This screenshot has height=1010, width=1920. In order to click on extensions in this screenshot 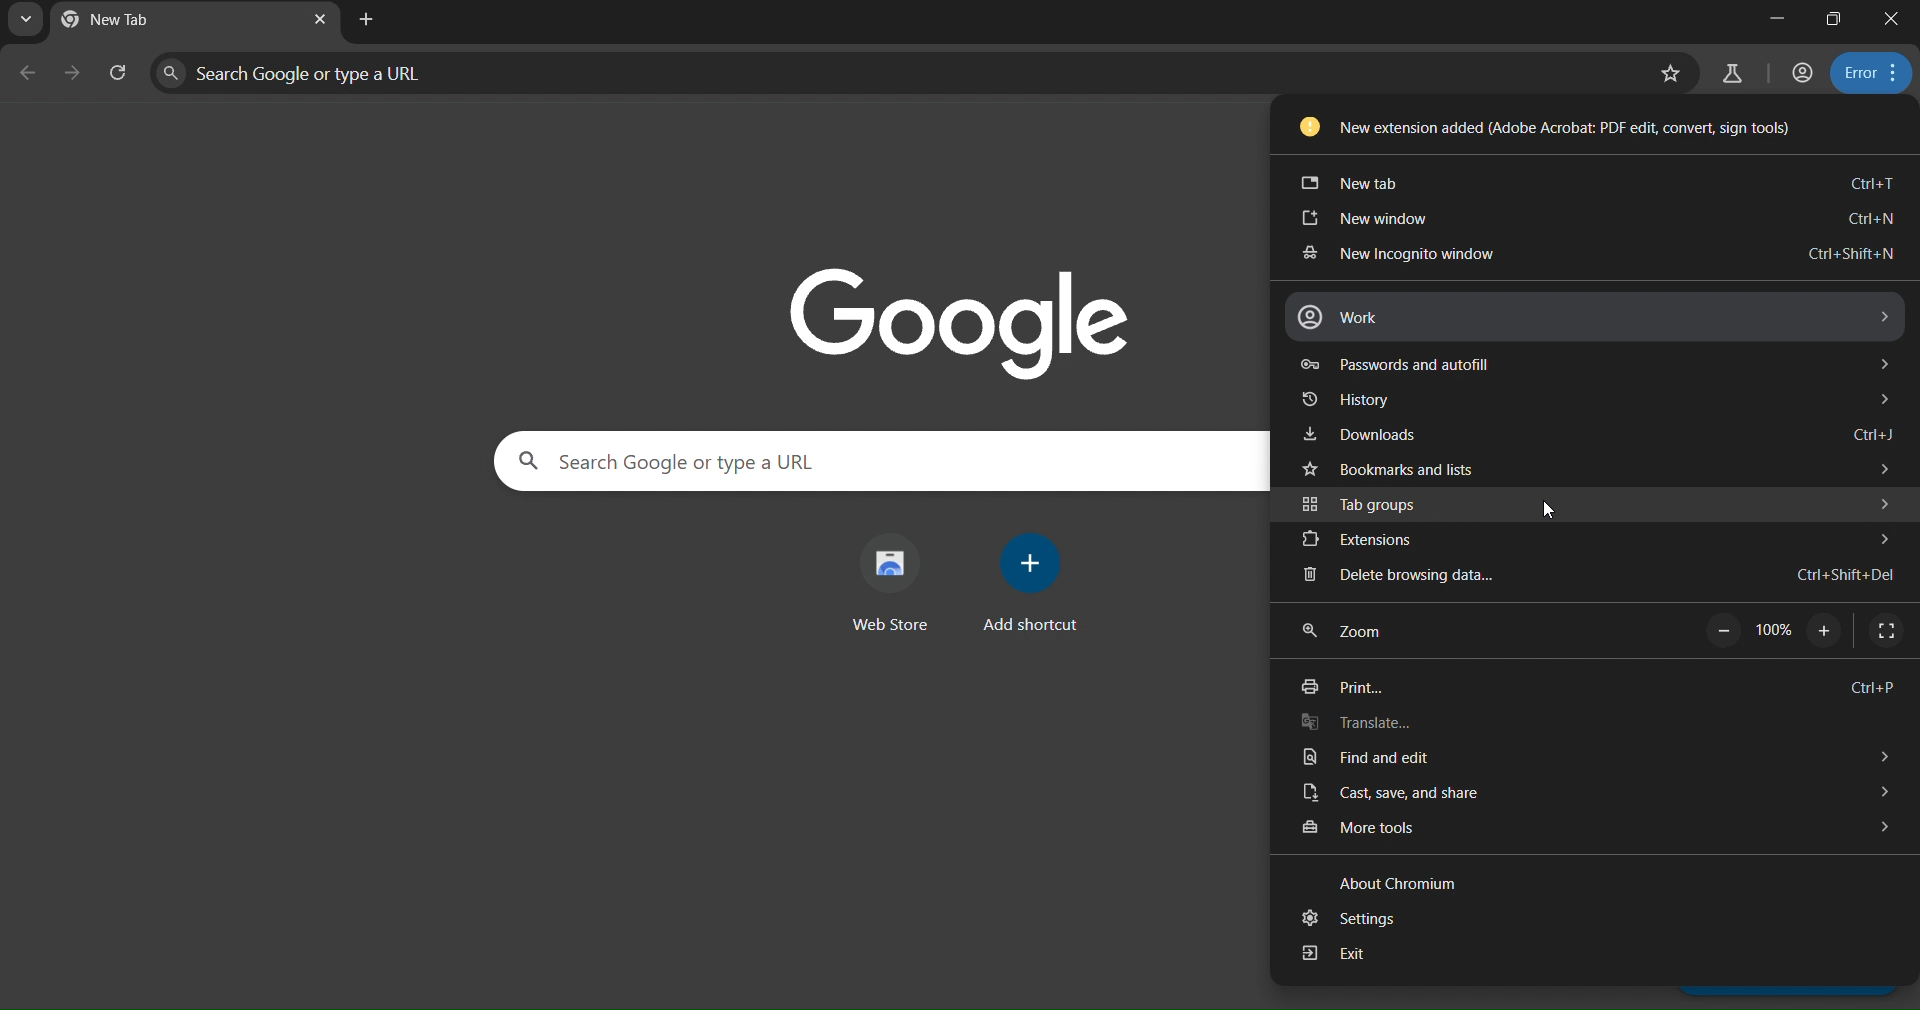, I will do `click(1588, 540)`.